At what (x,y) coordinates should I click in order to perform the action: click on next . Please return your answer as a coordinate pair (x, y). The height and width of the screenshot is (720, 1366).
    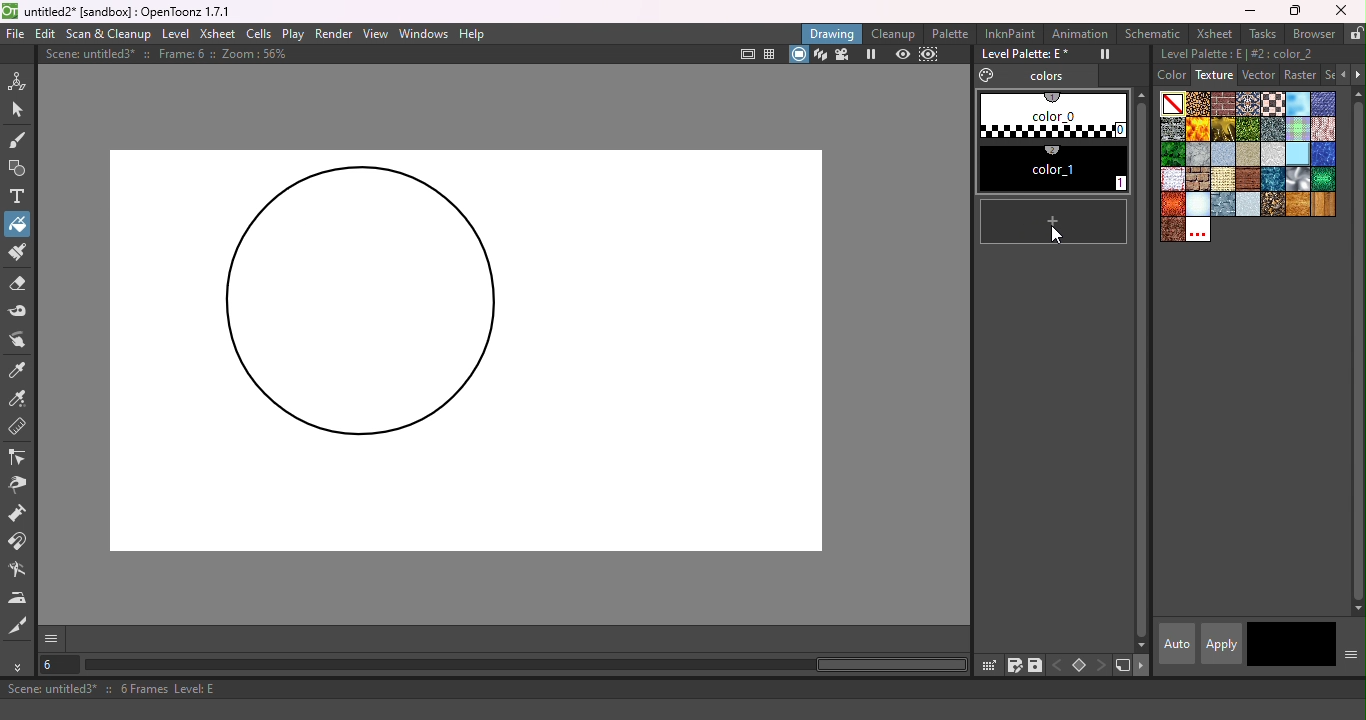
    Looking at the image, I should click on (1143, 668).